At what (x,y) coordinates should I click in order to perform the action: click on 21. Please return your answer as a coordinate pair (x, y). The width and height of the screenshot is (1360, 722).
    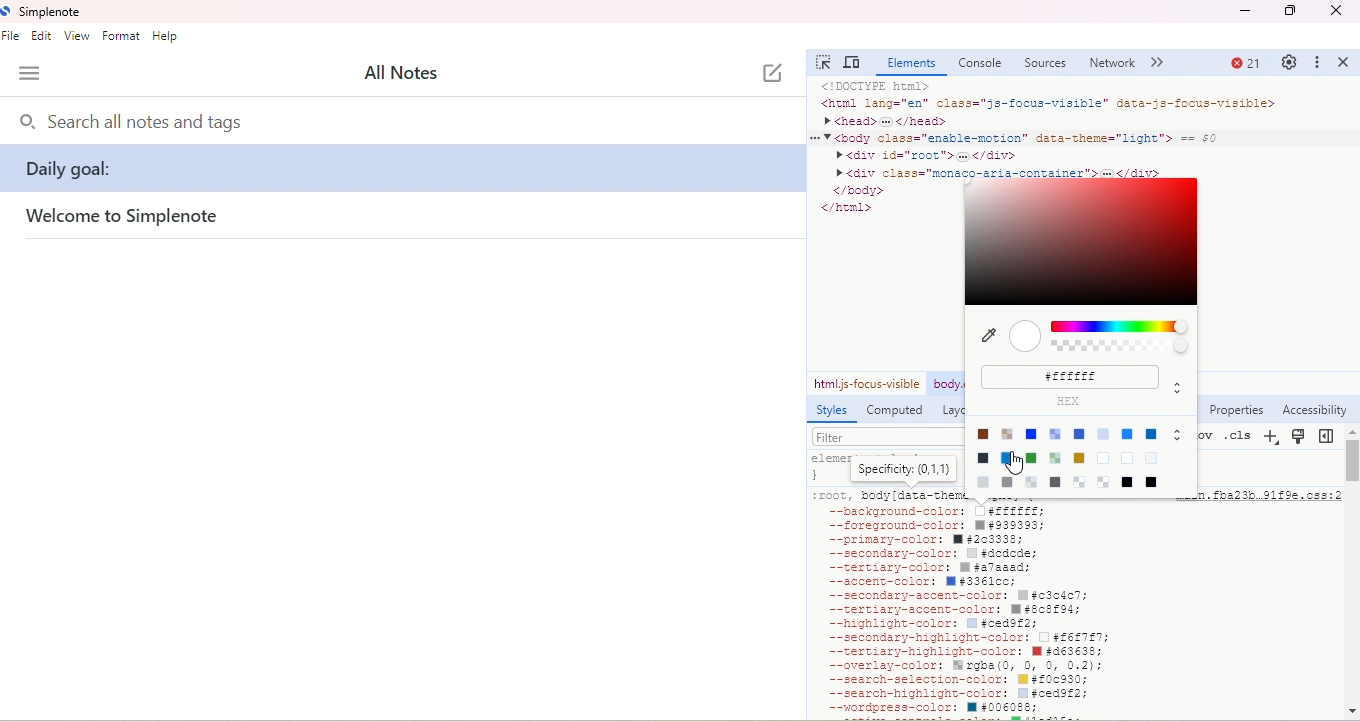
    Looking at the image, I should click on (1245, 64).